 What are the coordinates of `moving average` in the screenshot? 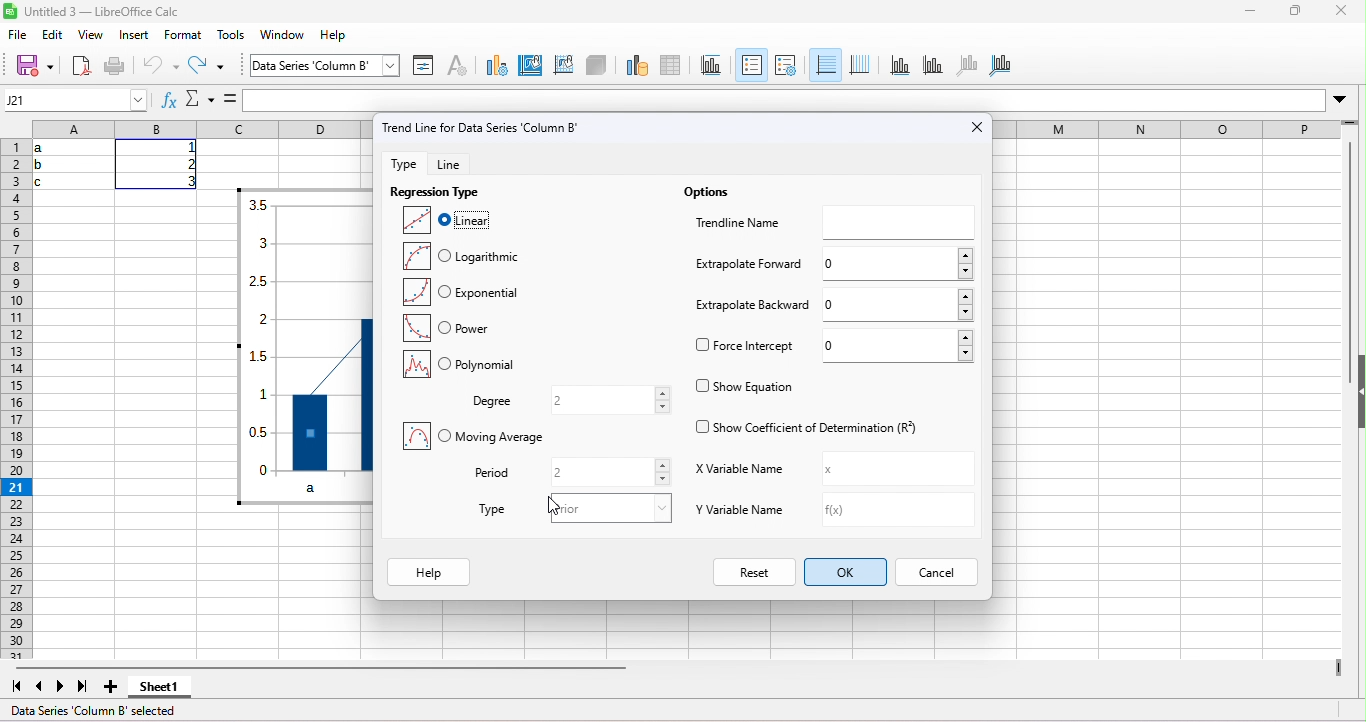 It's located at (476, 439).